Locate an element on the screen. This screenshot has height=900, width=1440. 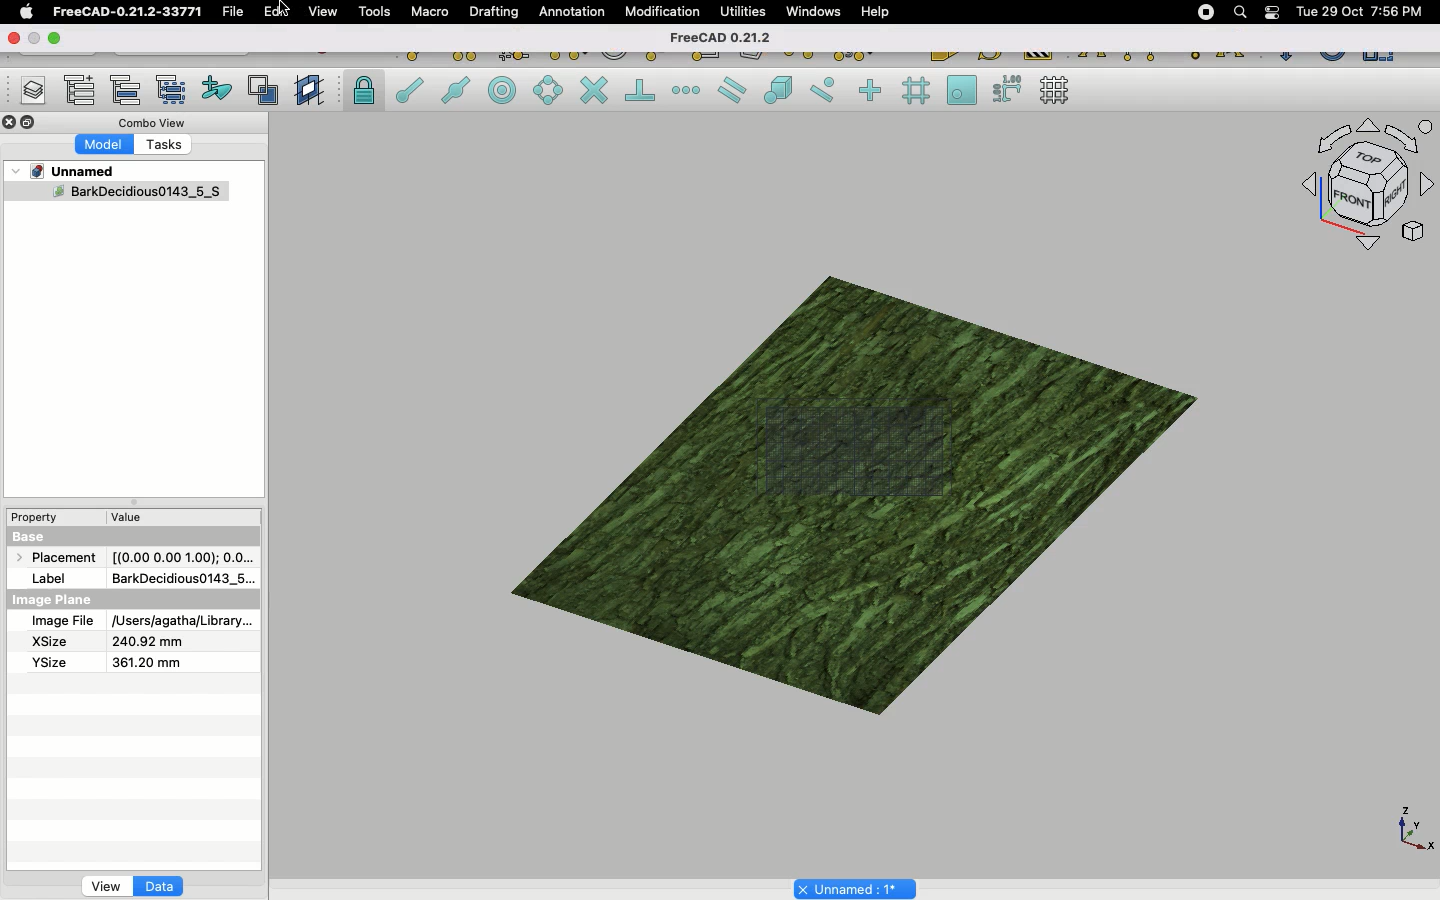
Placement is located at coordinates (60, 561).